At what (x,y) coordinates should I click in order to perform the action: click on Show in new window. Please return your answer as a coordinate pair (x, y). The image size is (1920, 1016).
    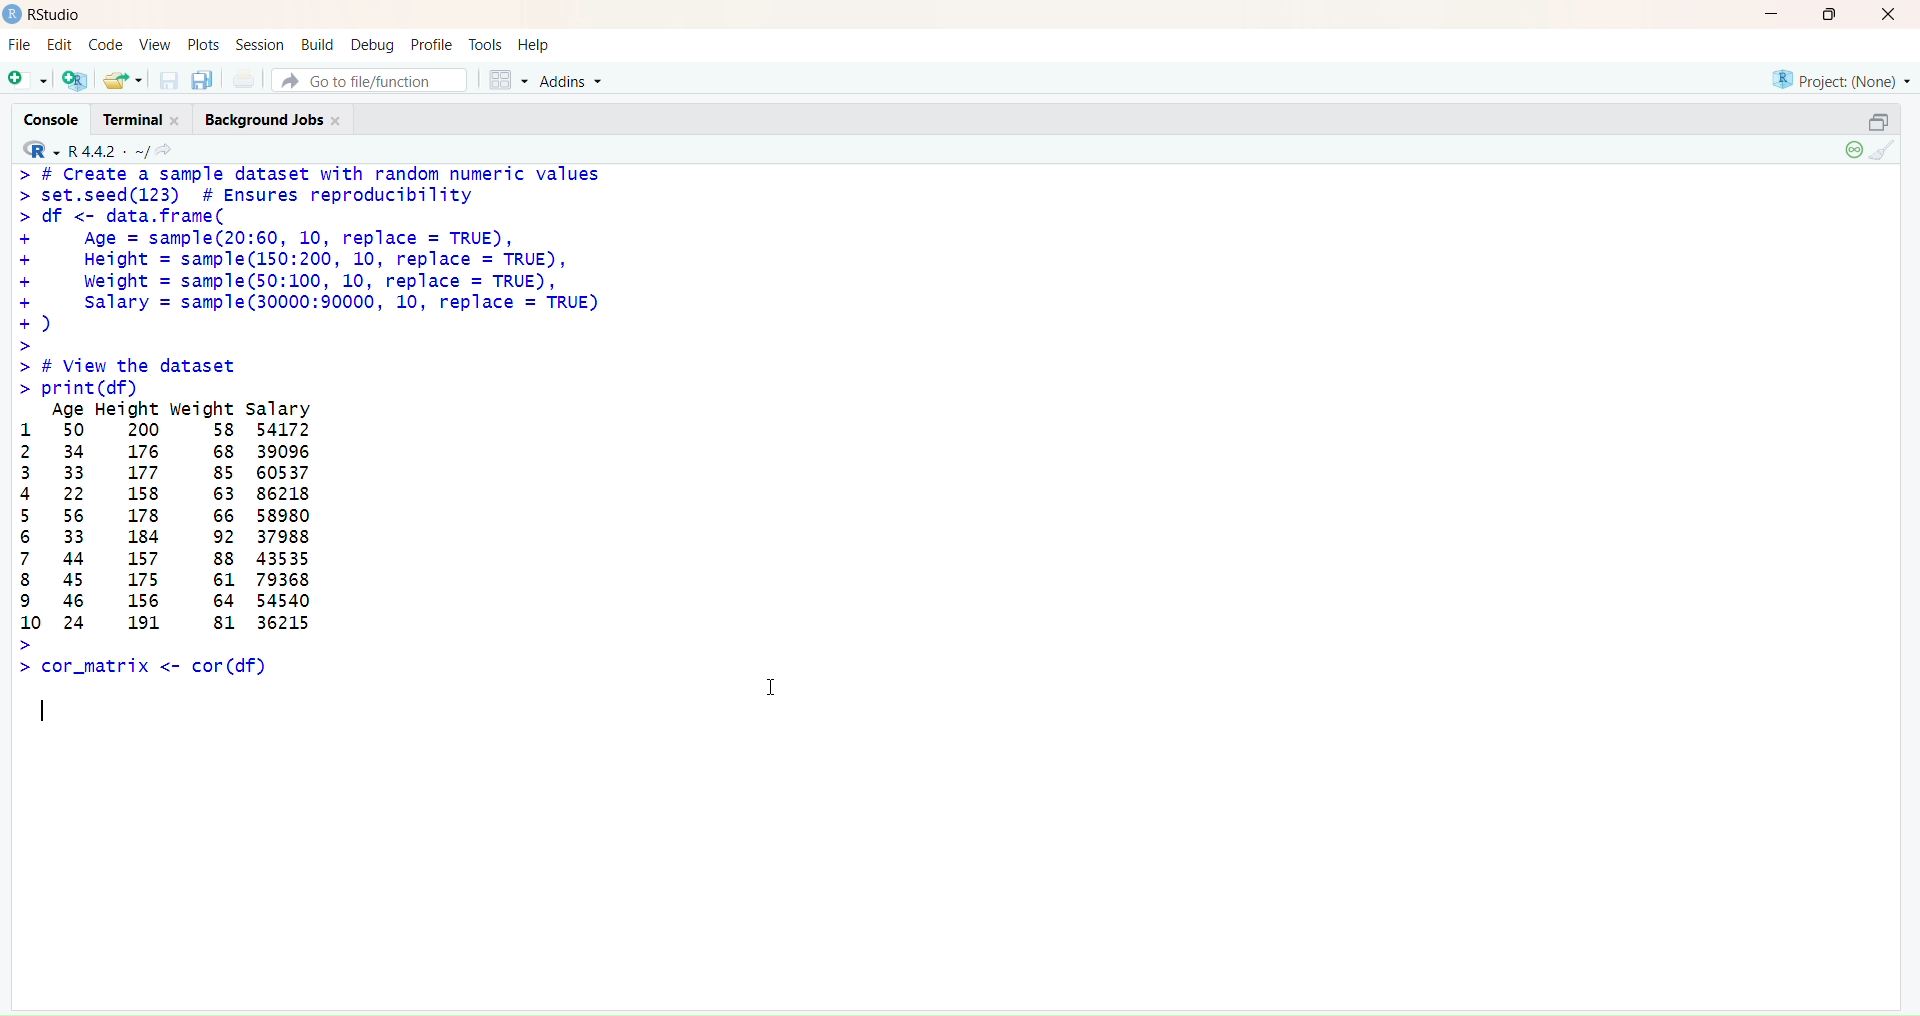
    Looking at the image, I should click on (171, 150).